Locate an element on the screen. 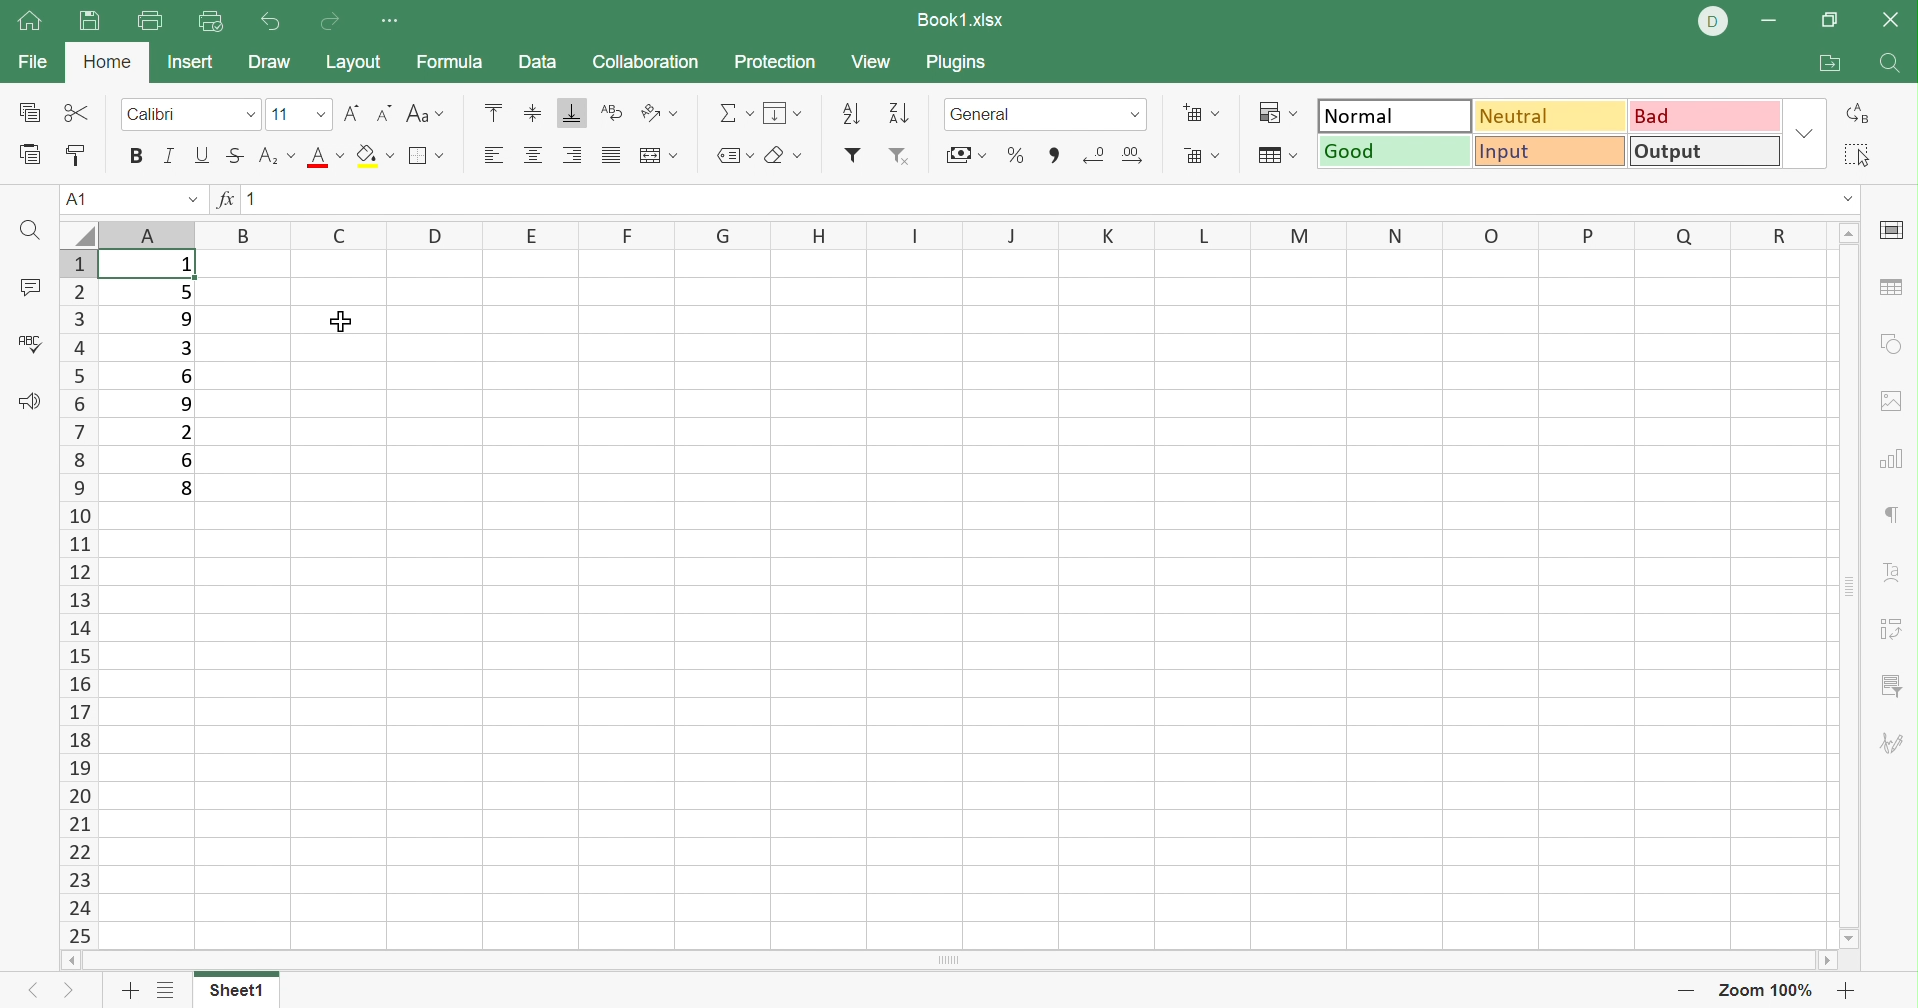  Copy style is located at coordinates (77, 158).